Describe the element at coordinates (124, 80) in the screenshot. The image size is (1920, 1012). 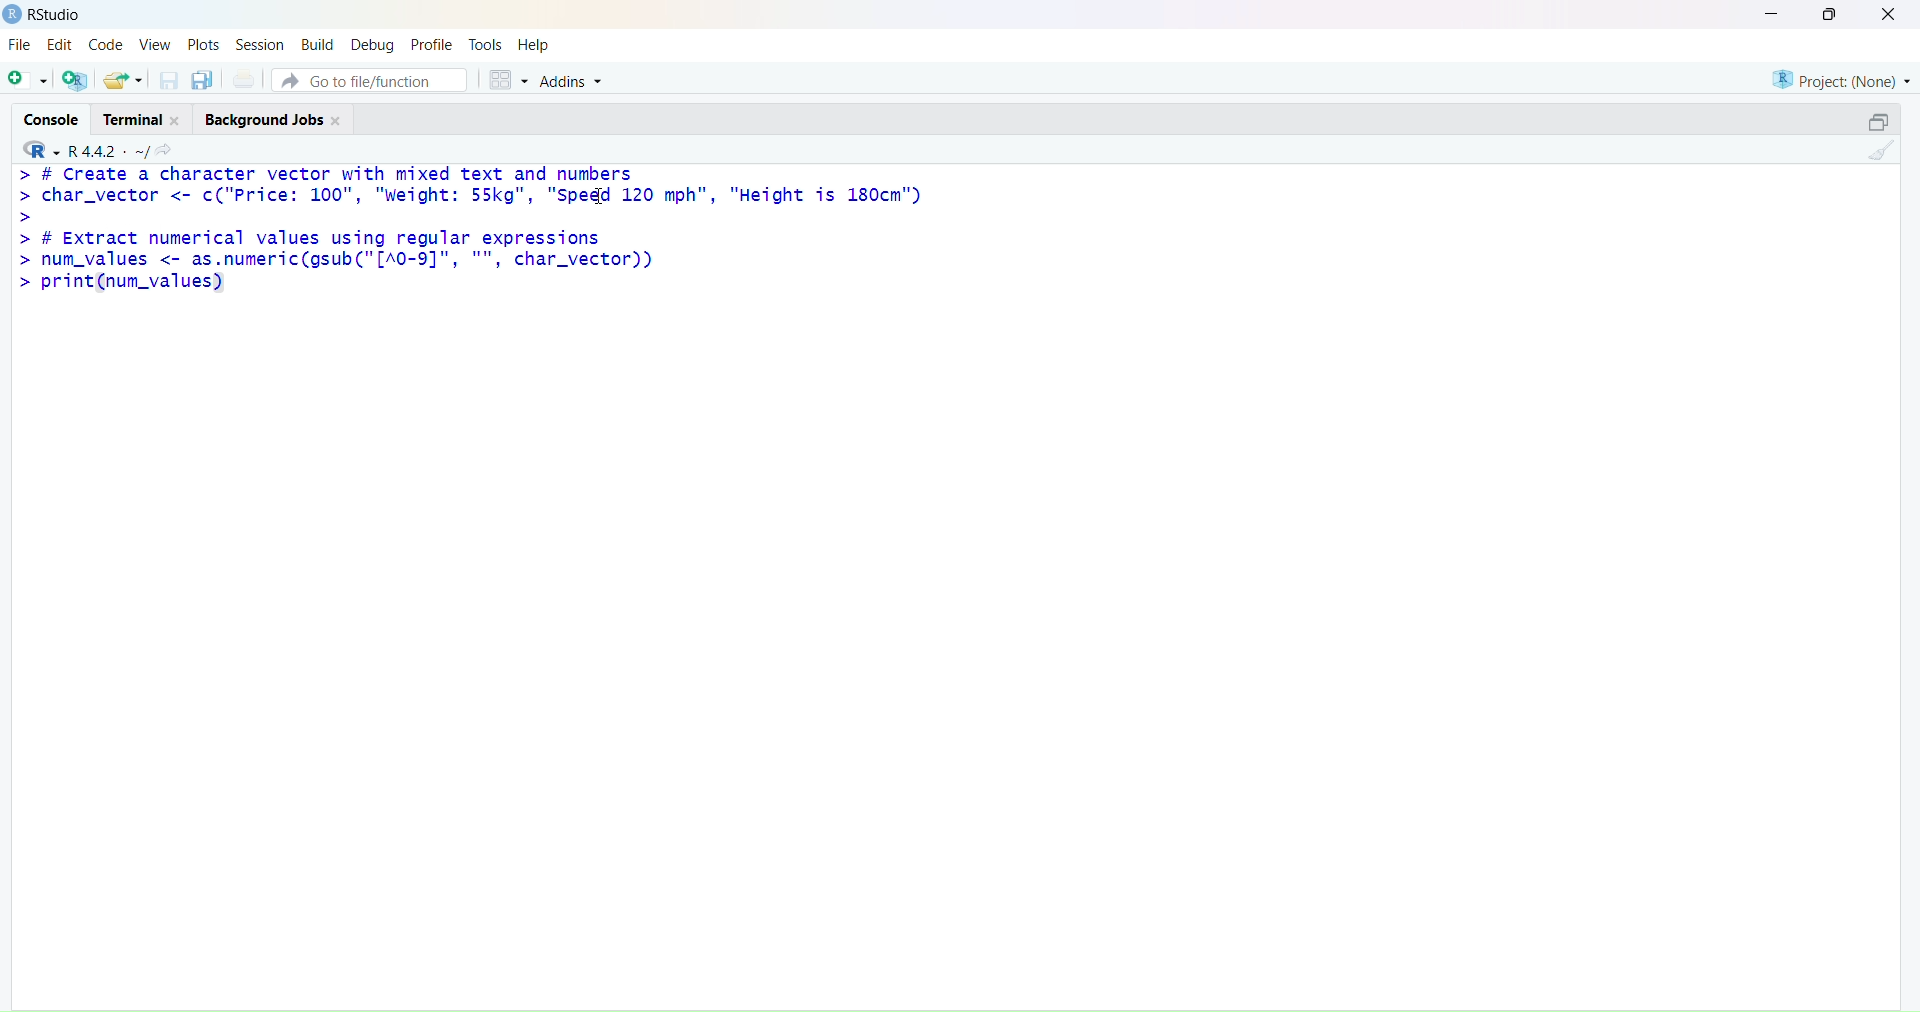
I see `share as` at that location.